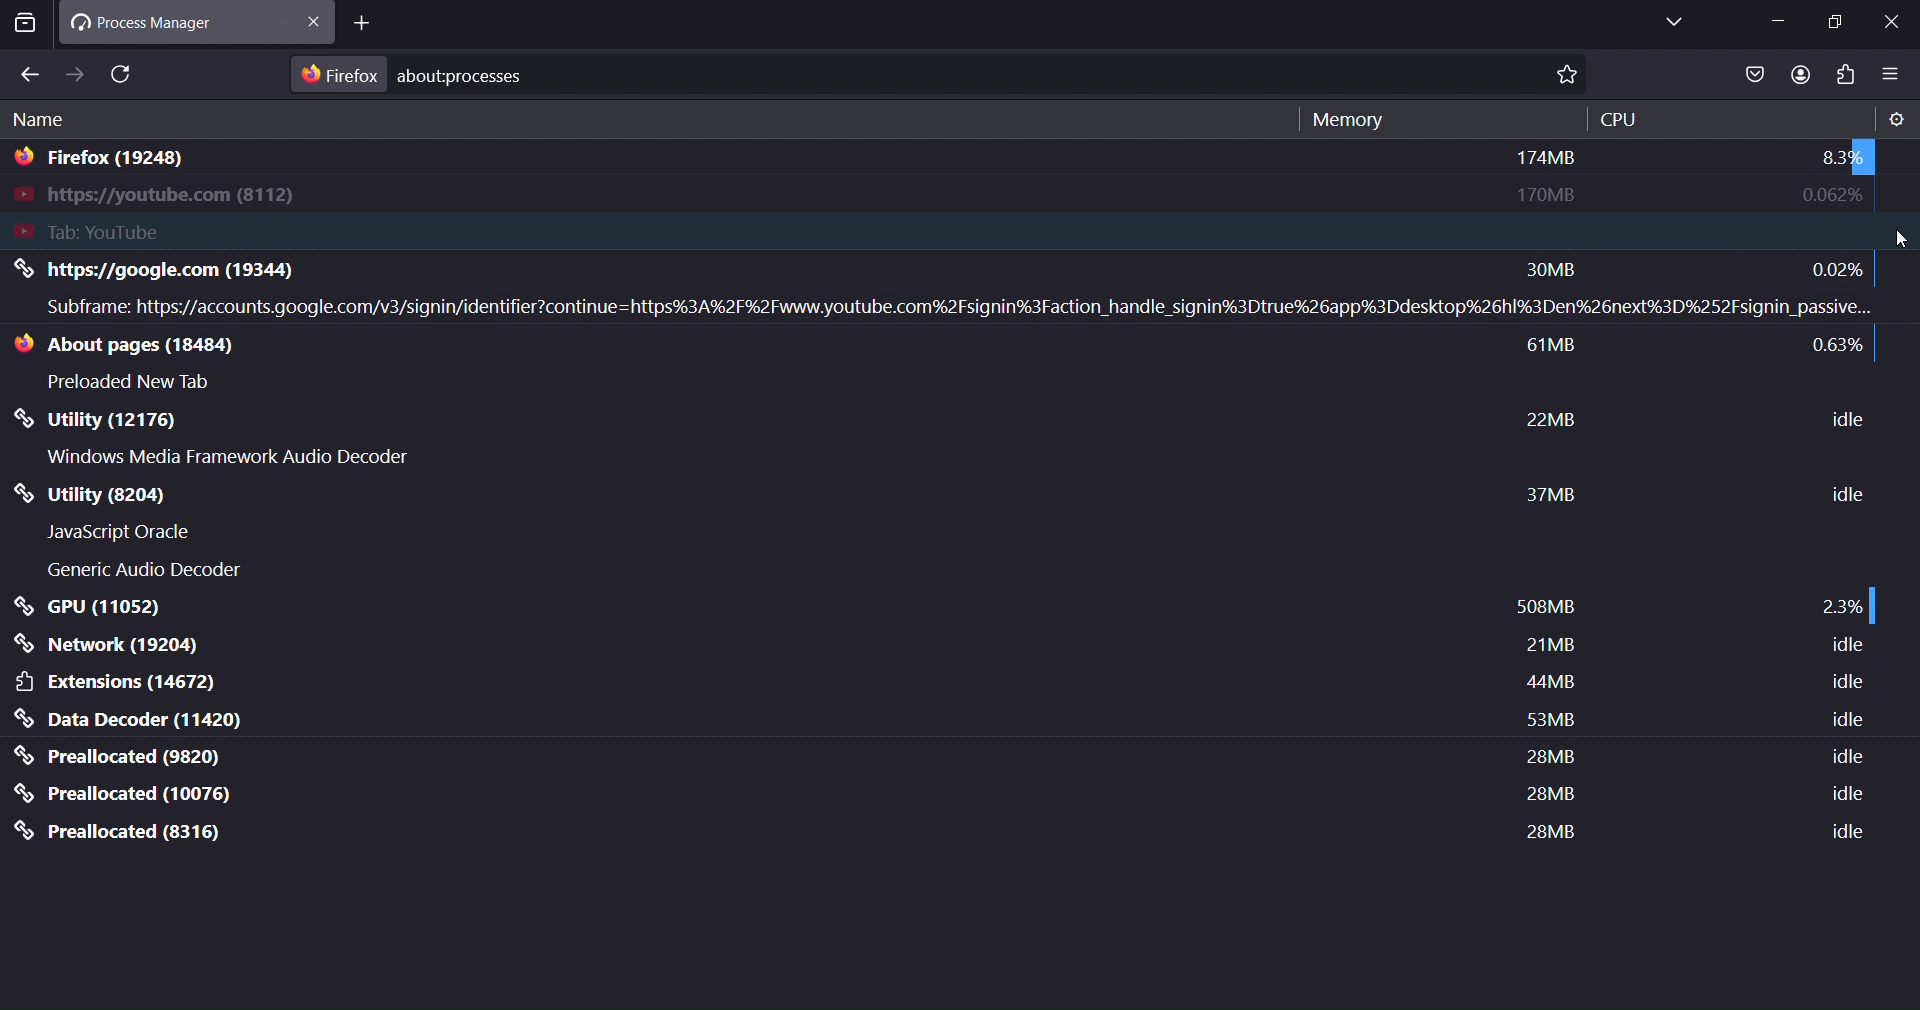  I want to click on preallocated, so click(123, 831).